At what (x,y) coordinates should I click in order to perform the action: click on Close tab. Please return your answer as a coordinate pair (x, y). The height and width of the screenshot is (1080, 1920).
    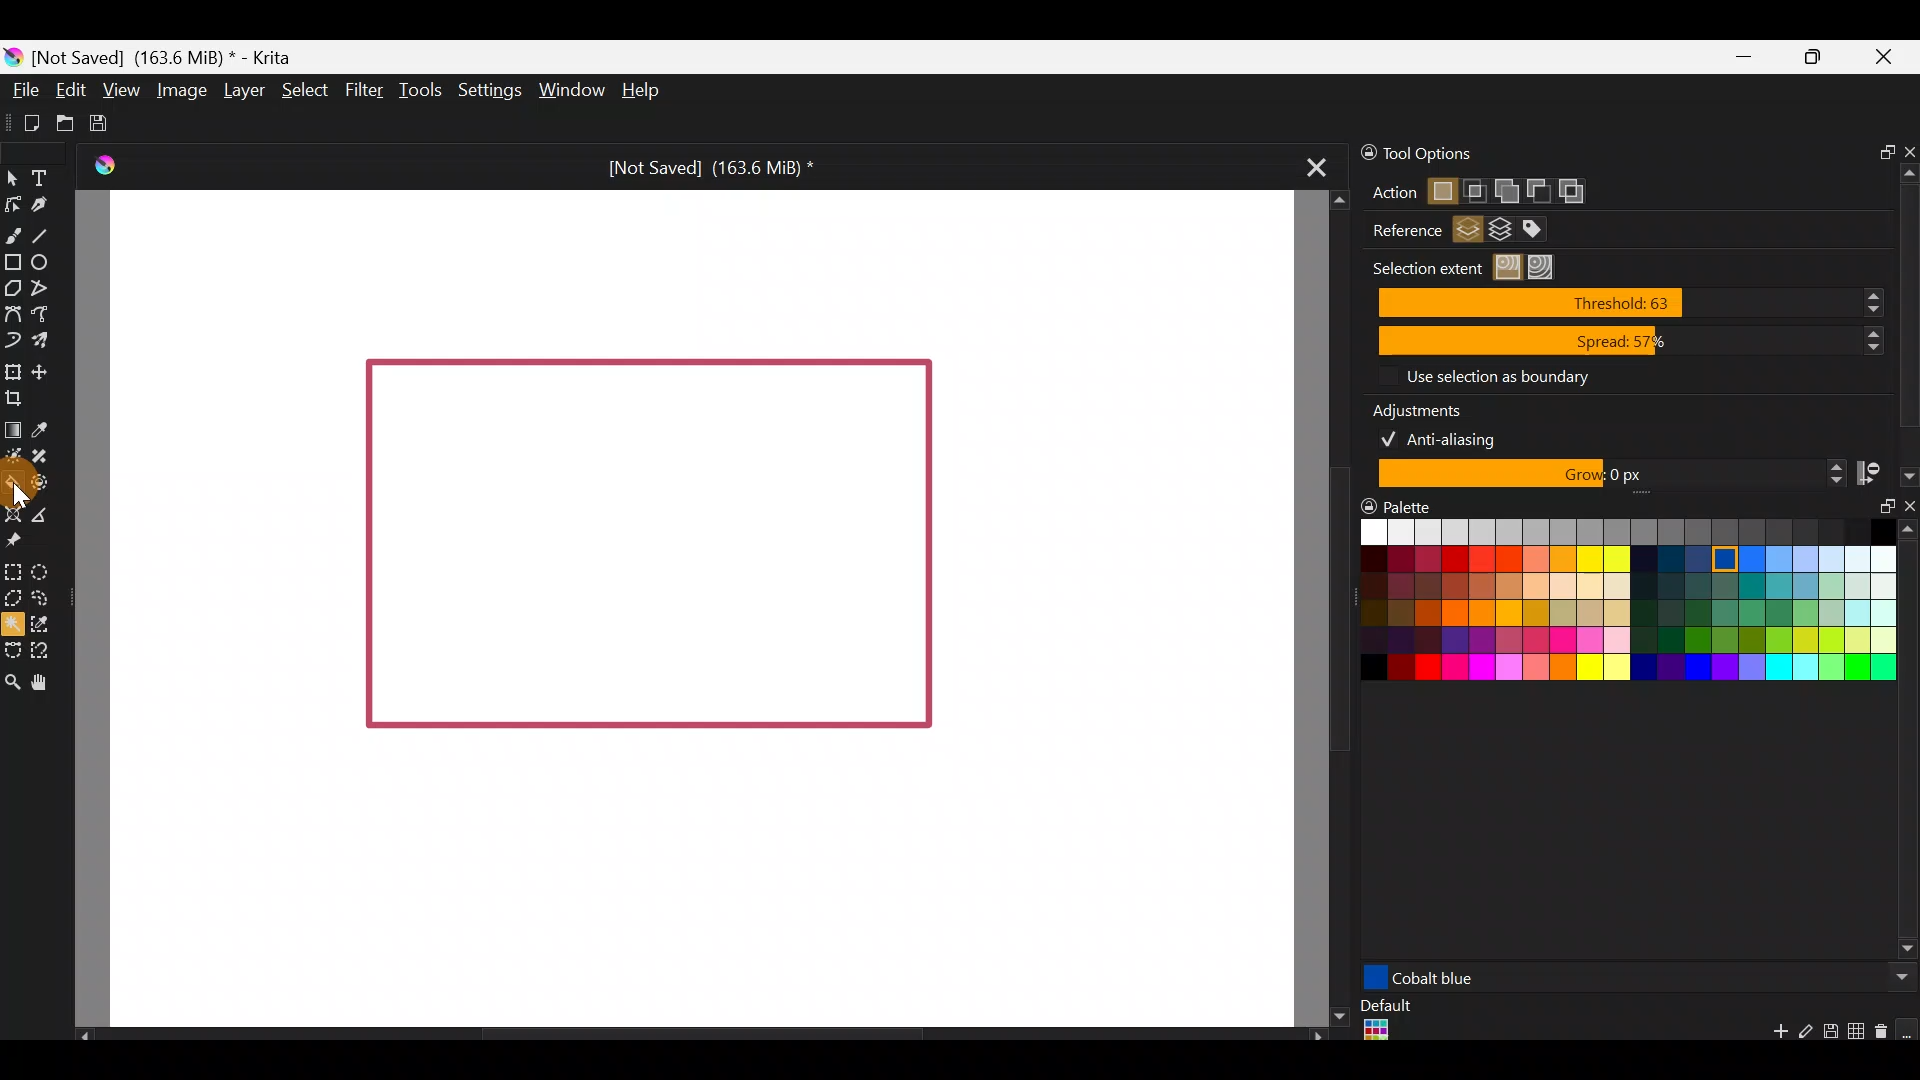
    Looking at the image, I should click on (1317, 173).